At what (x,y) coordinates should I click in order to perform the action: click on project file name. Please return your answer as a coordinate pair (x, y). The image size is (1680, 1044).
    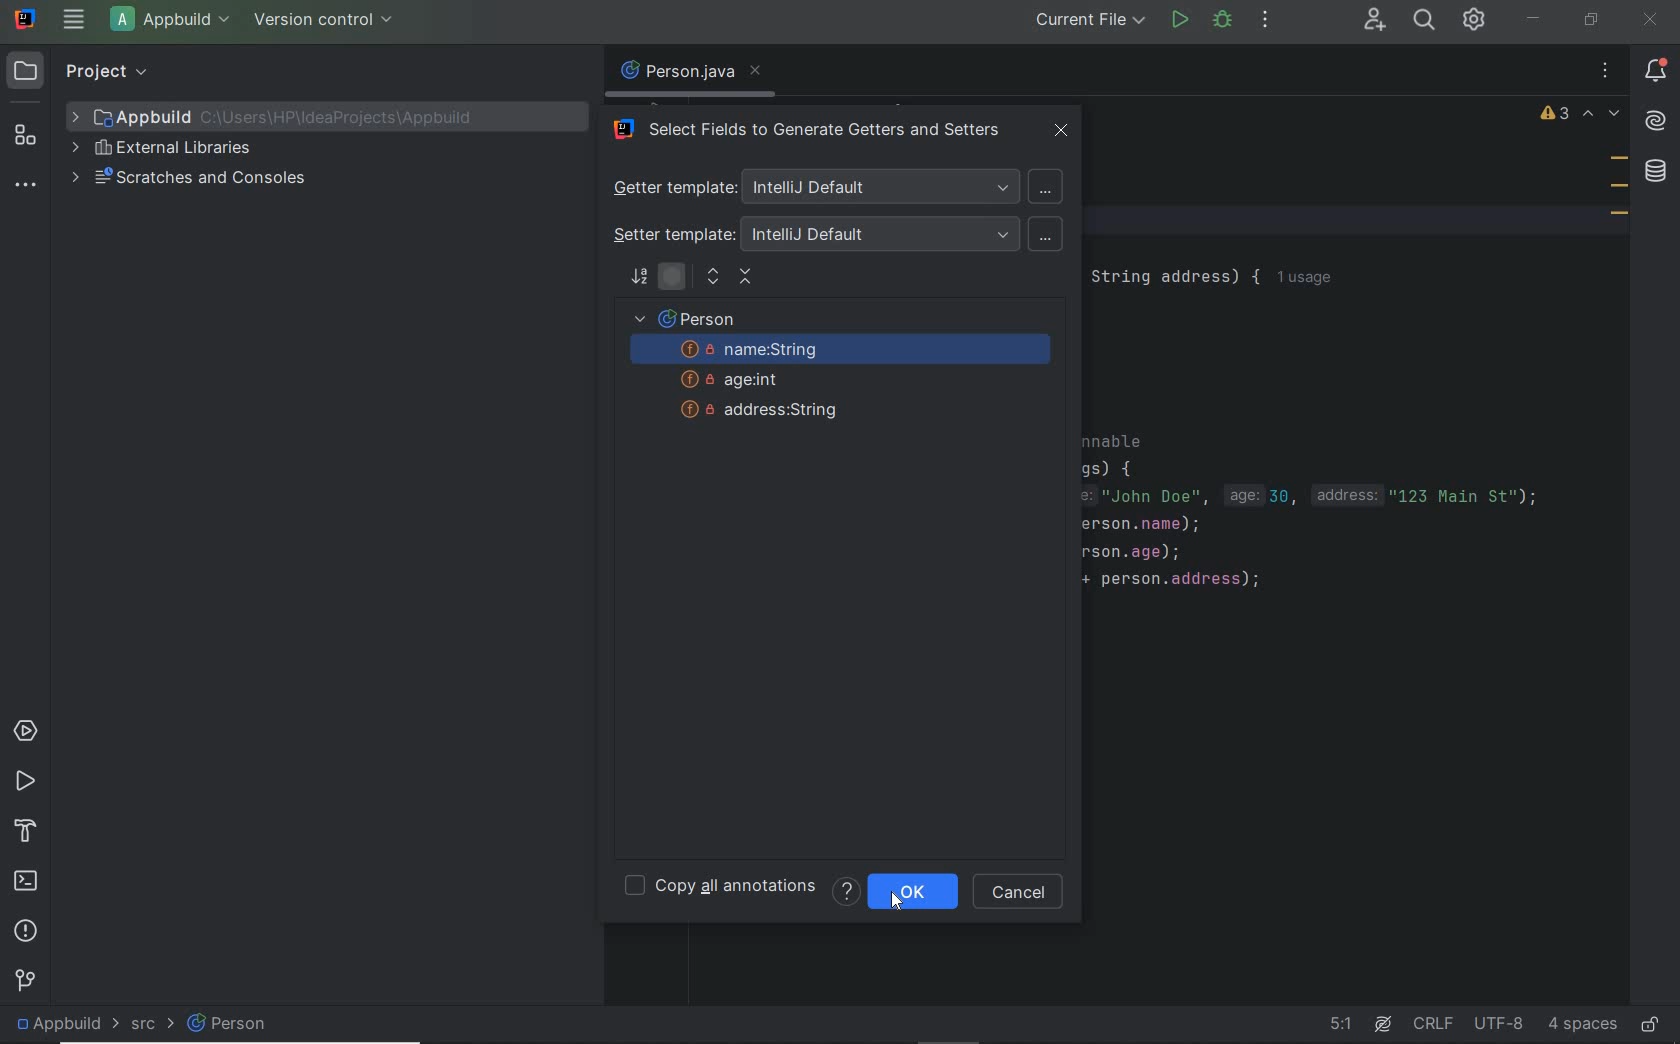
    Looking at the image, I should click on (289, 116).